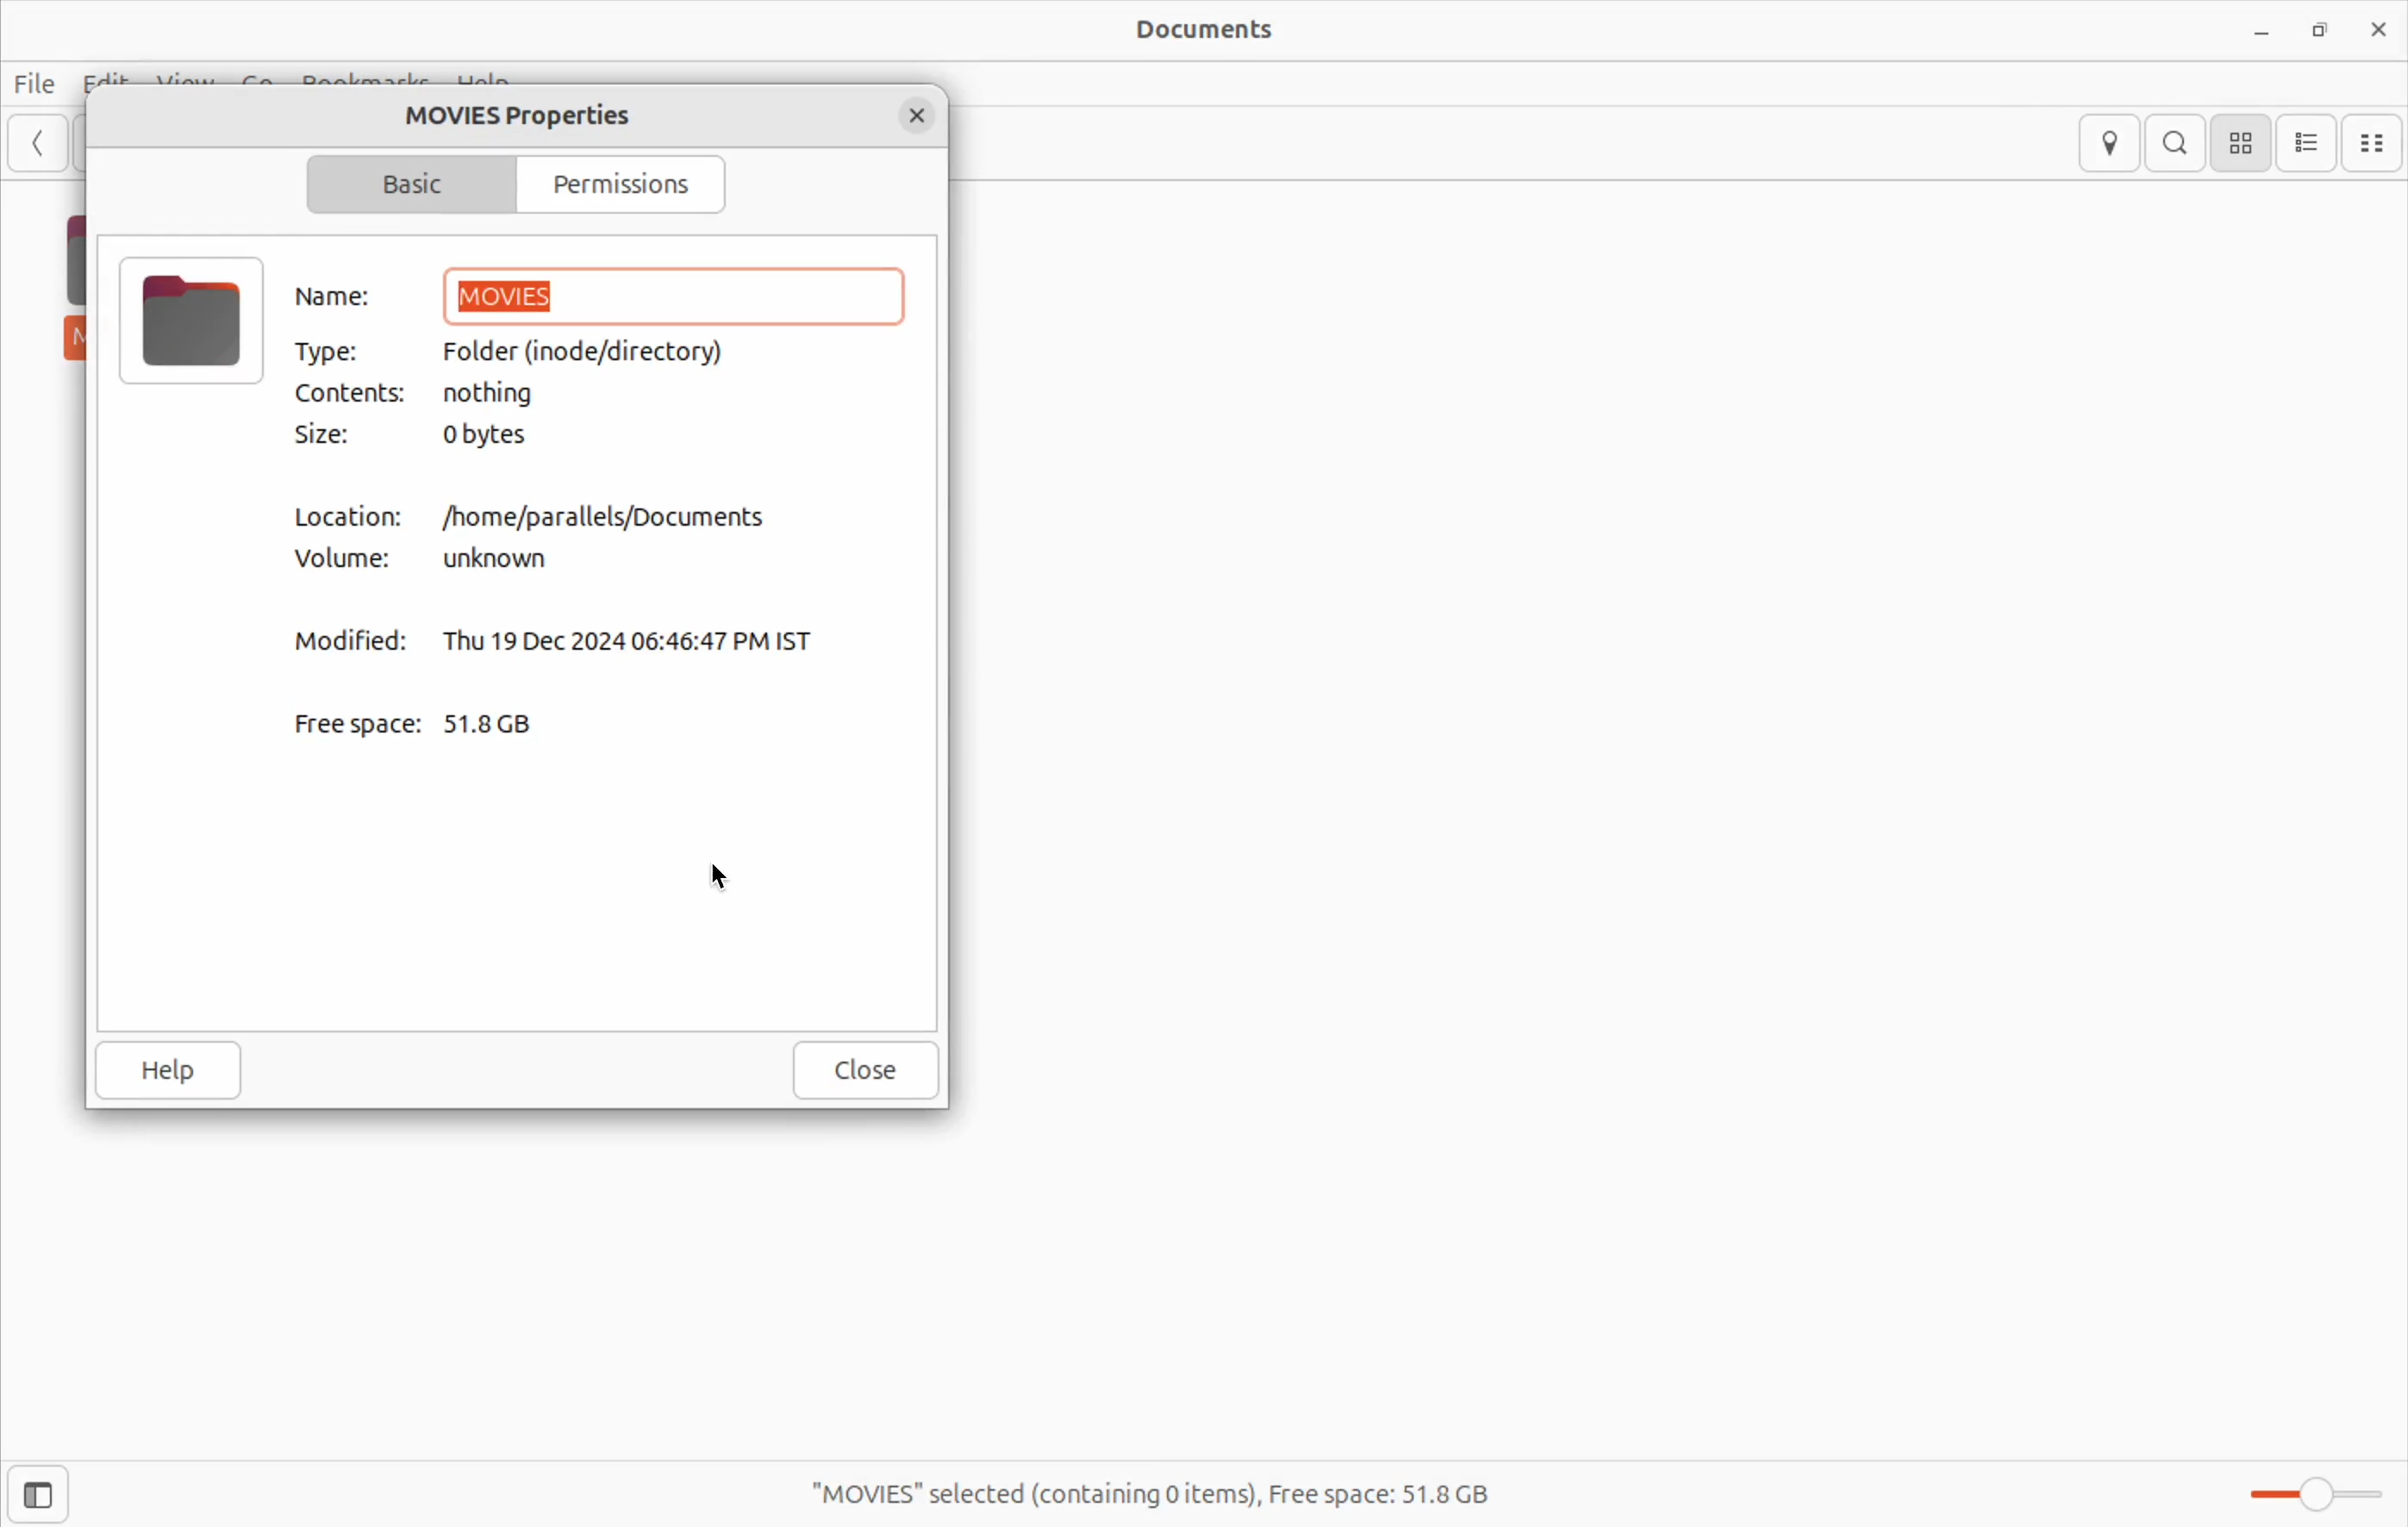  Describe the element at coordinates (509, 720) in the screenshot. I see `51.8 GB` at that location.